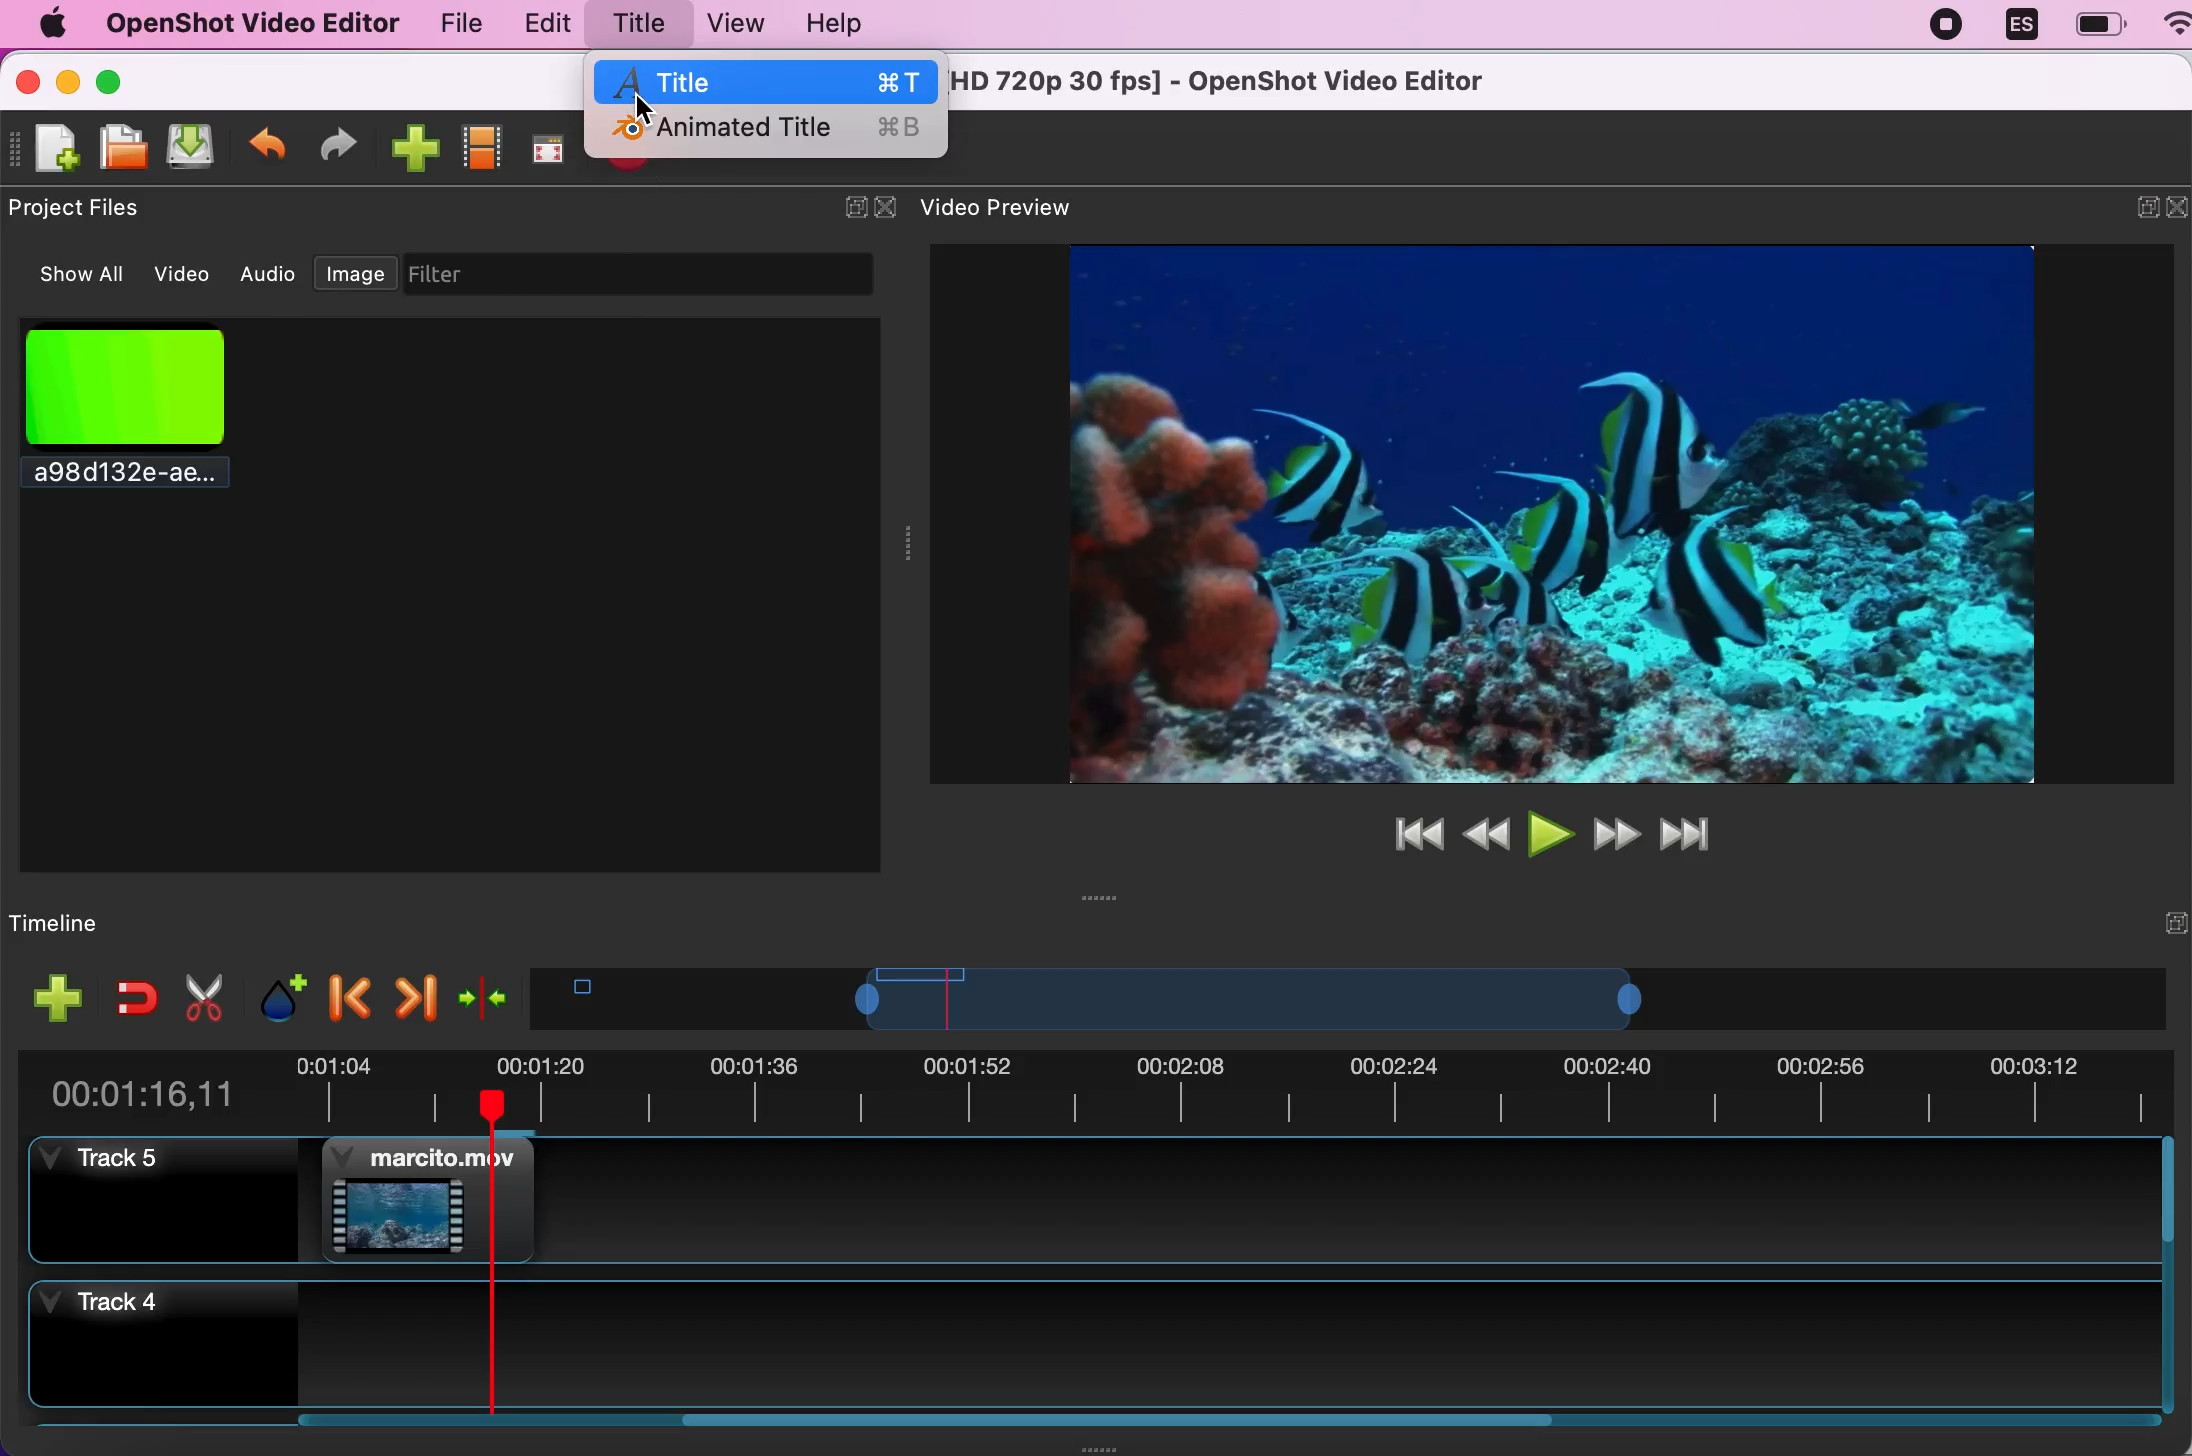 The height and width of the screenshot is (1456, 2192). I want to click on previous marker, so click(345, 995).